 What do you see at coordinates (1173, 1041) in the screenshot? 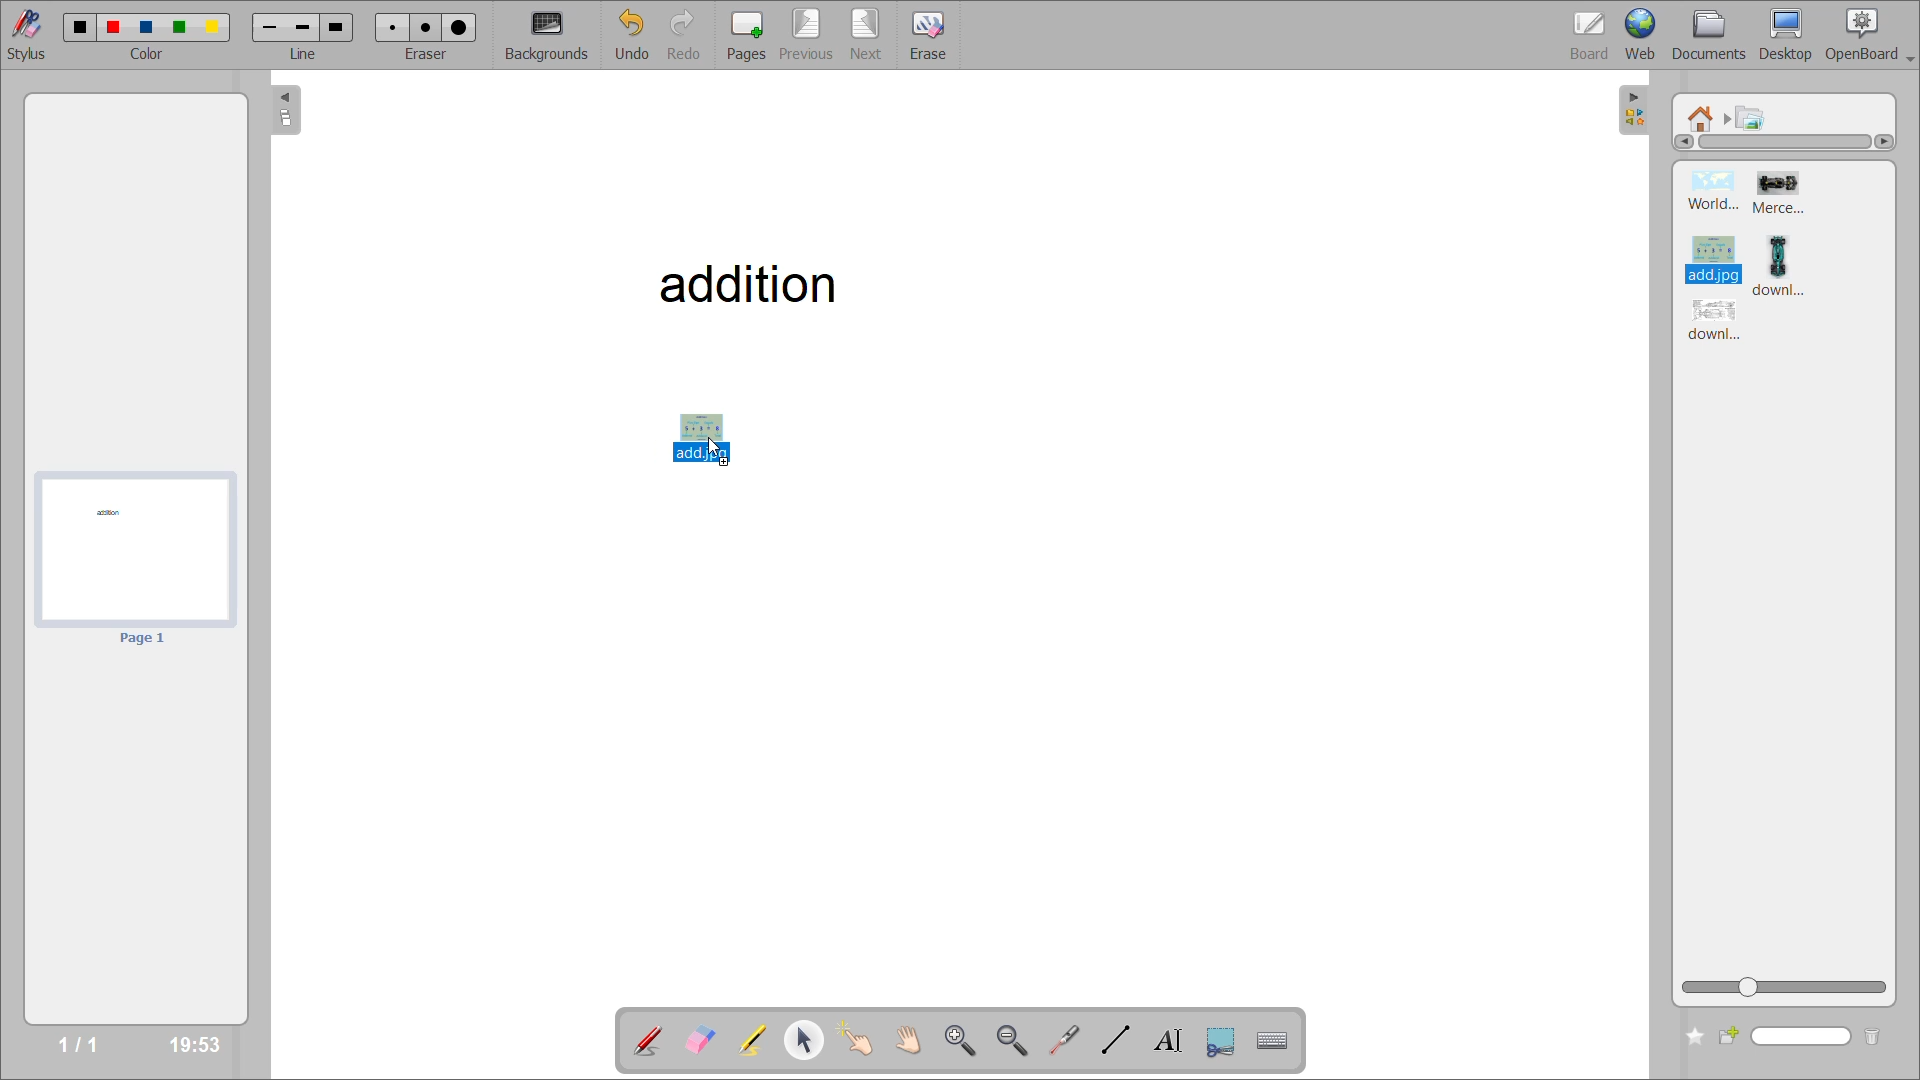
I see `write text` at bounding box center [1173, 1041].